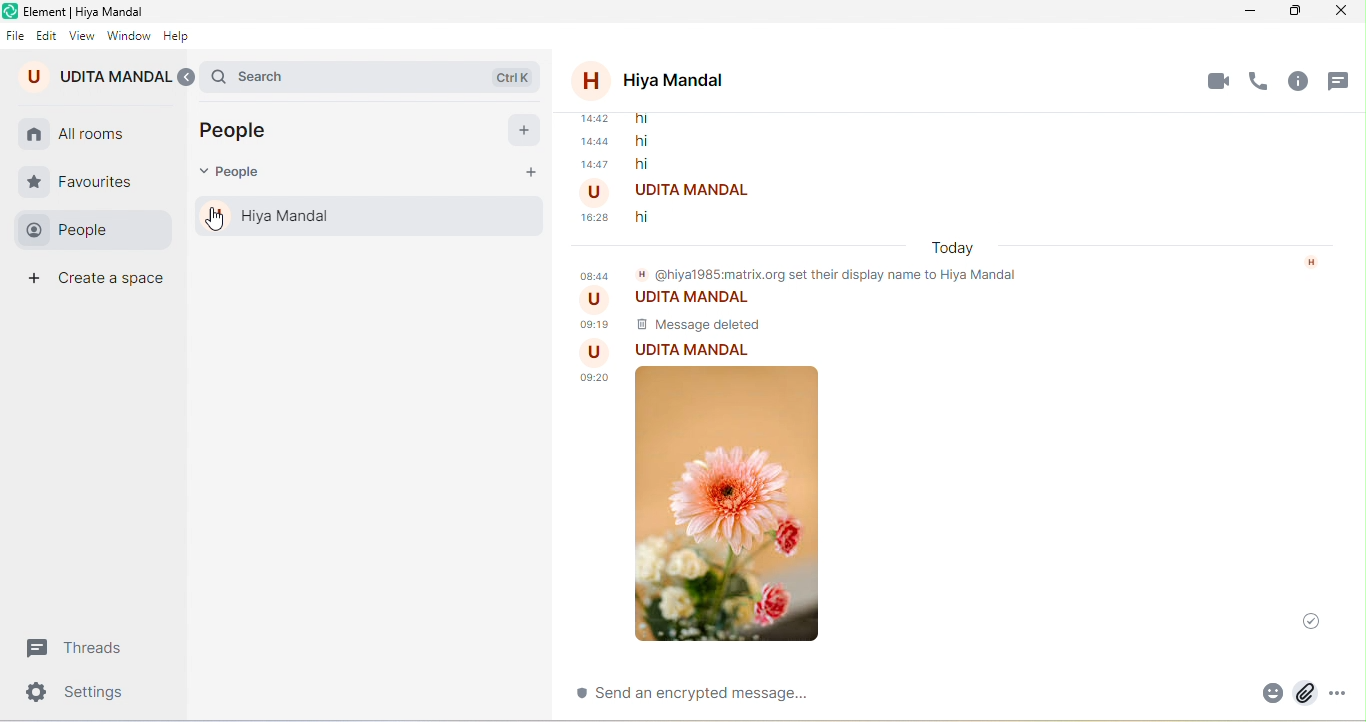 The height and width of the screenshot is (722, 1366). What do you see at coordinates (590, 82) in the screenshot?
I see `profile picture` at bounding box center [590, 82].